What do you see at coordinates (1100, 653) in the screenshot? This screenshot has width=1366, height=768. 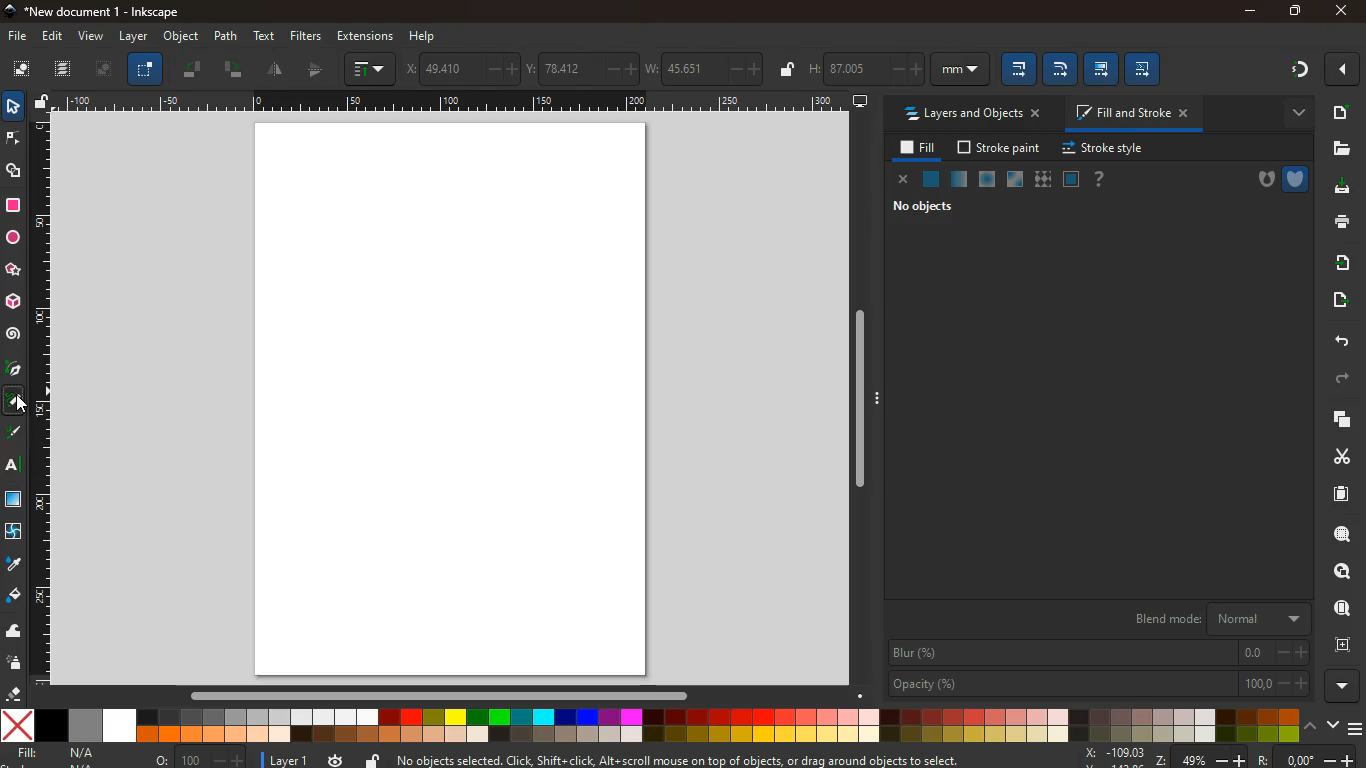 I see `blur` at bounding box center [1100, 653].